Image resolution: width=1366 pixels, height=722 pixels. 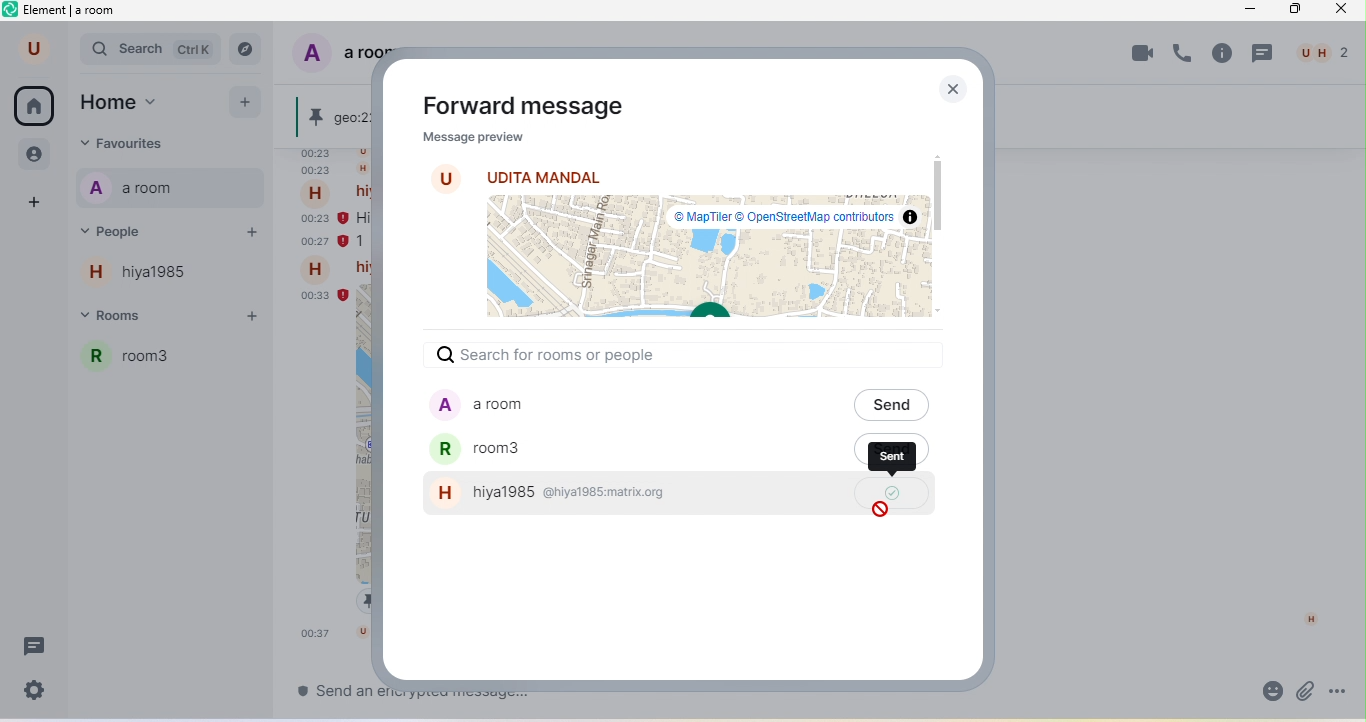 I want to click on a room, so click(x=139, y=189).